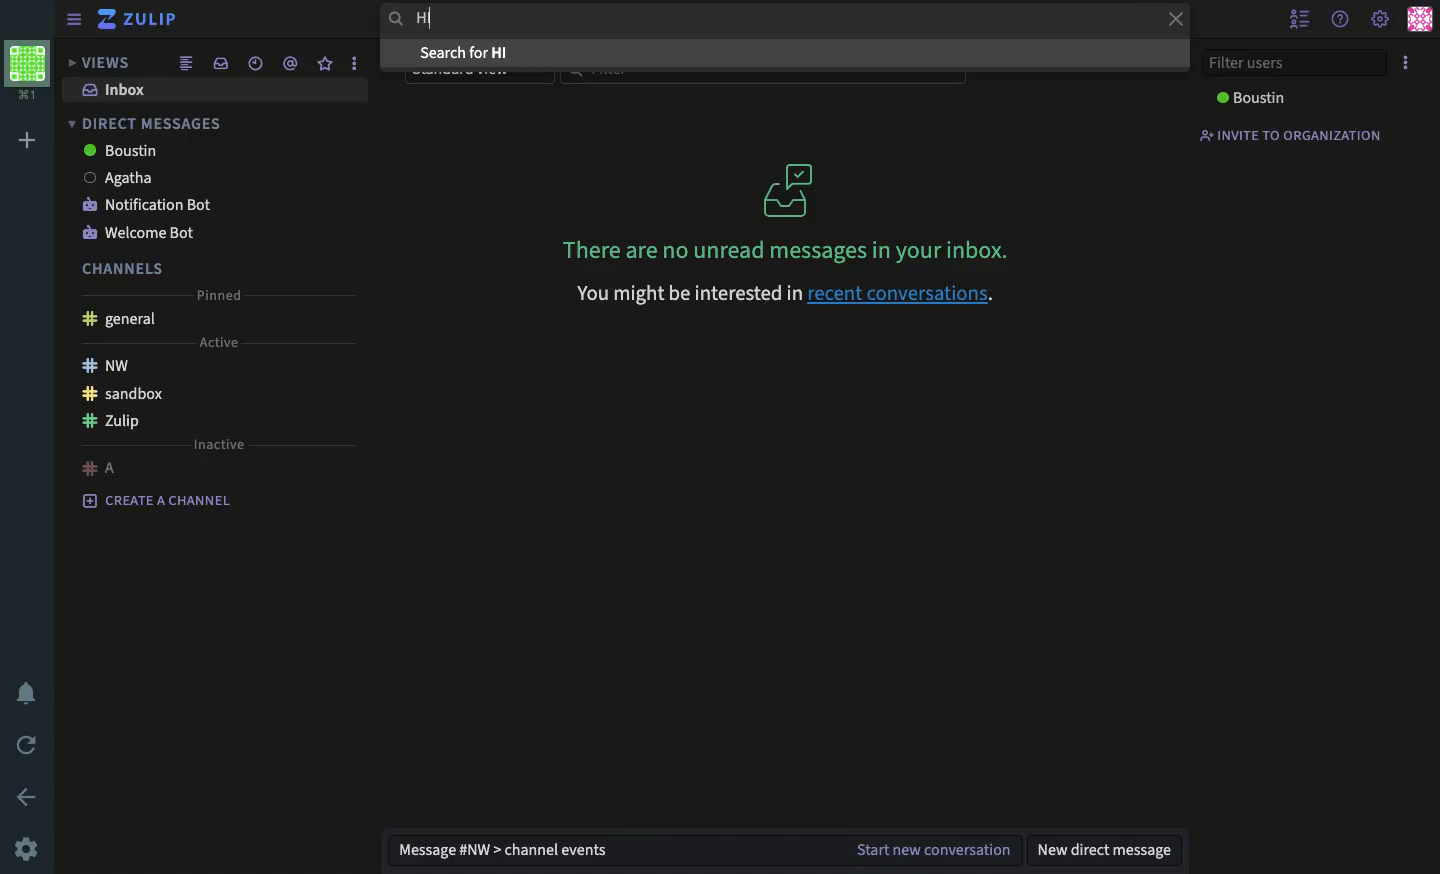 This screenshot has height=874, width=1440. What do you see at coordinates (30, 849) in the screenshot?
I see `settings` at bounding box center [30, 849].